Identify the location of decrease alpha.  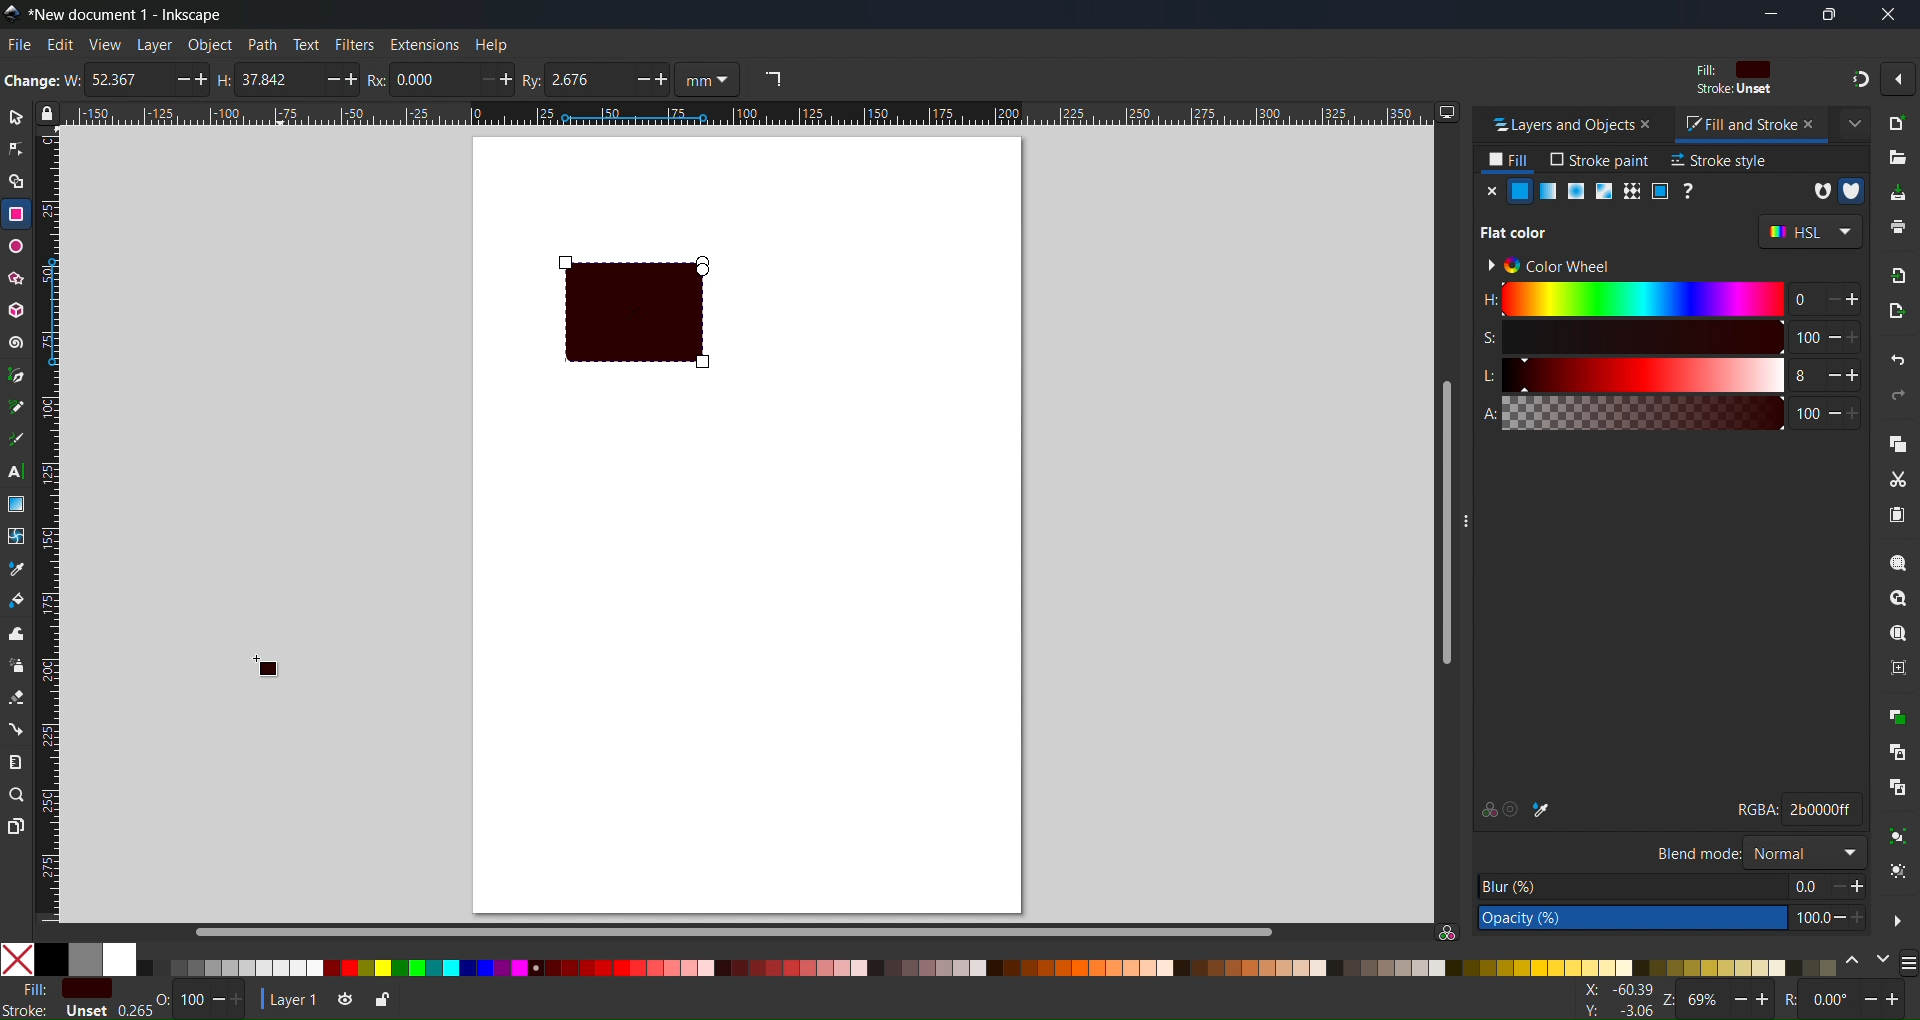
(1834, 411).